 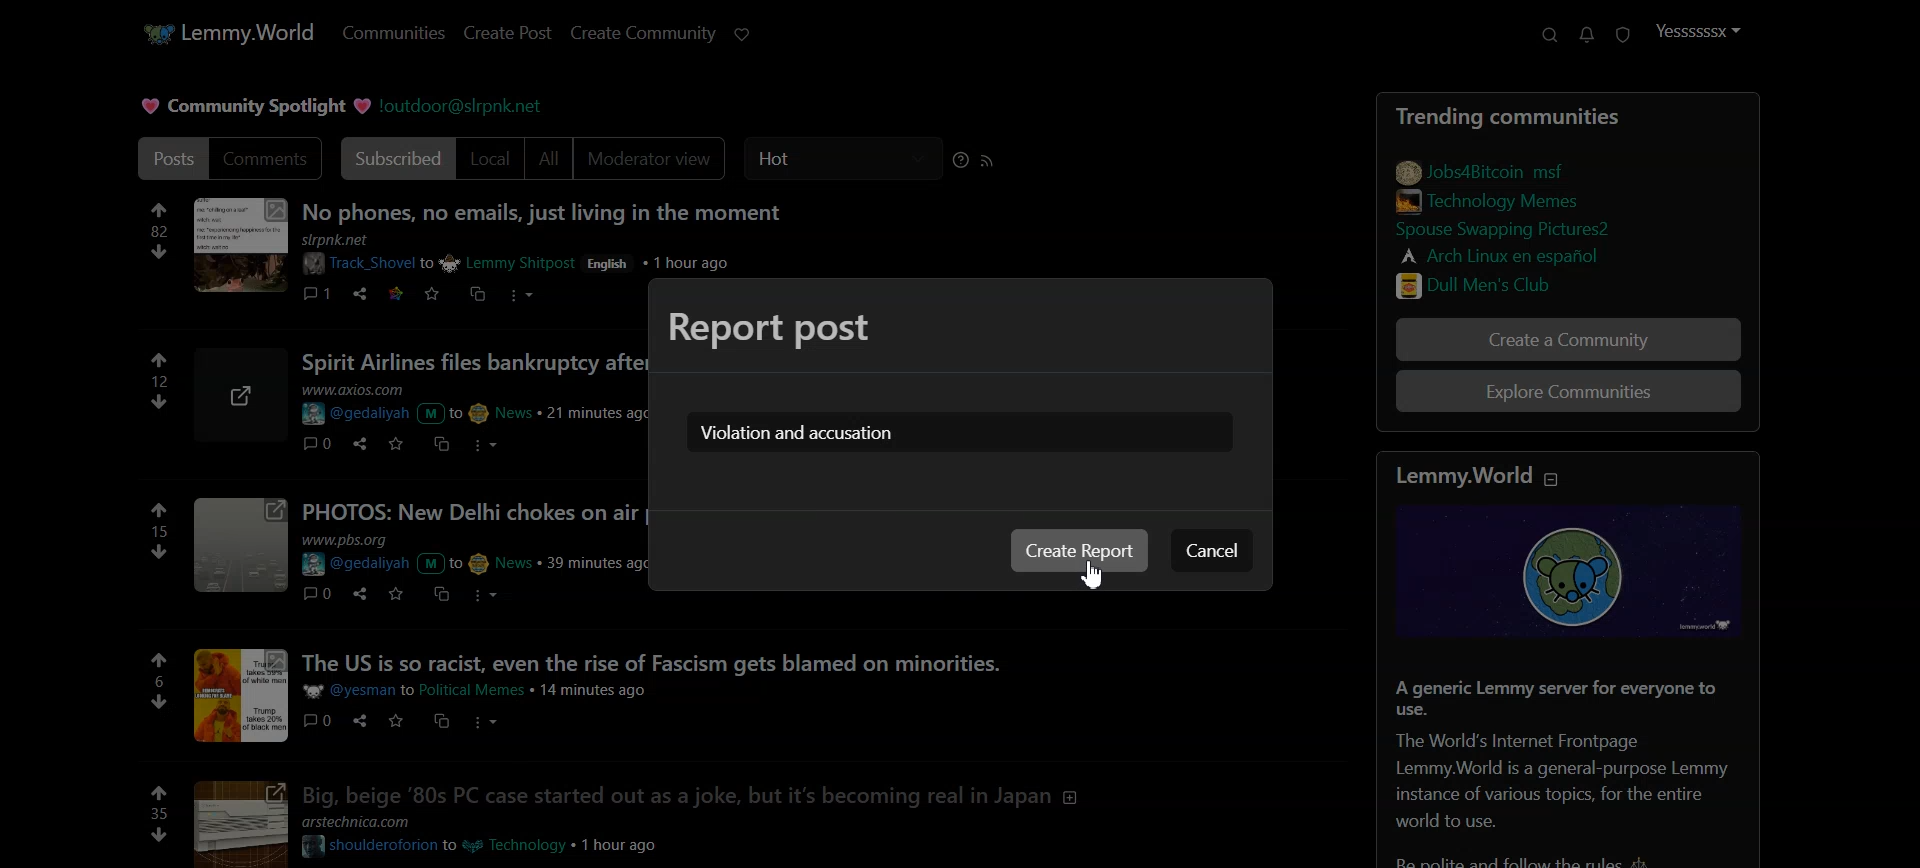 What do you see at coordinates (524, 298) in the screenshot?
I see `more` at bounding box center [524, 298].